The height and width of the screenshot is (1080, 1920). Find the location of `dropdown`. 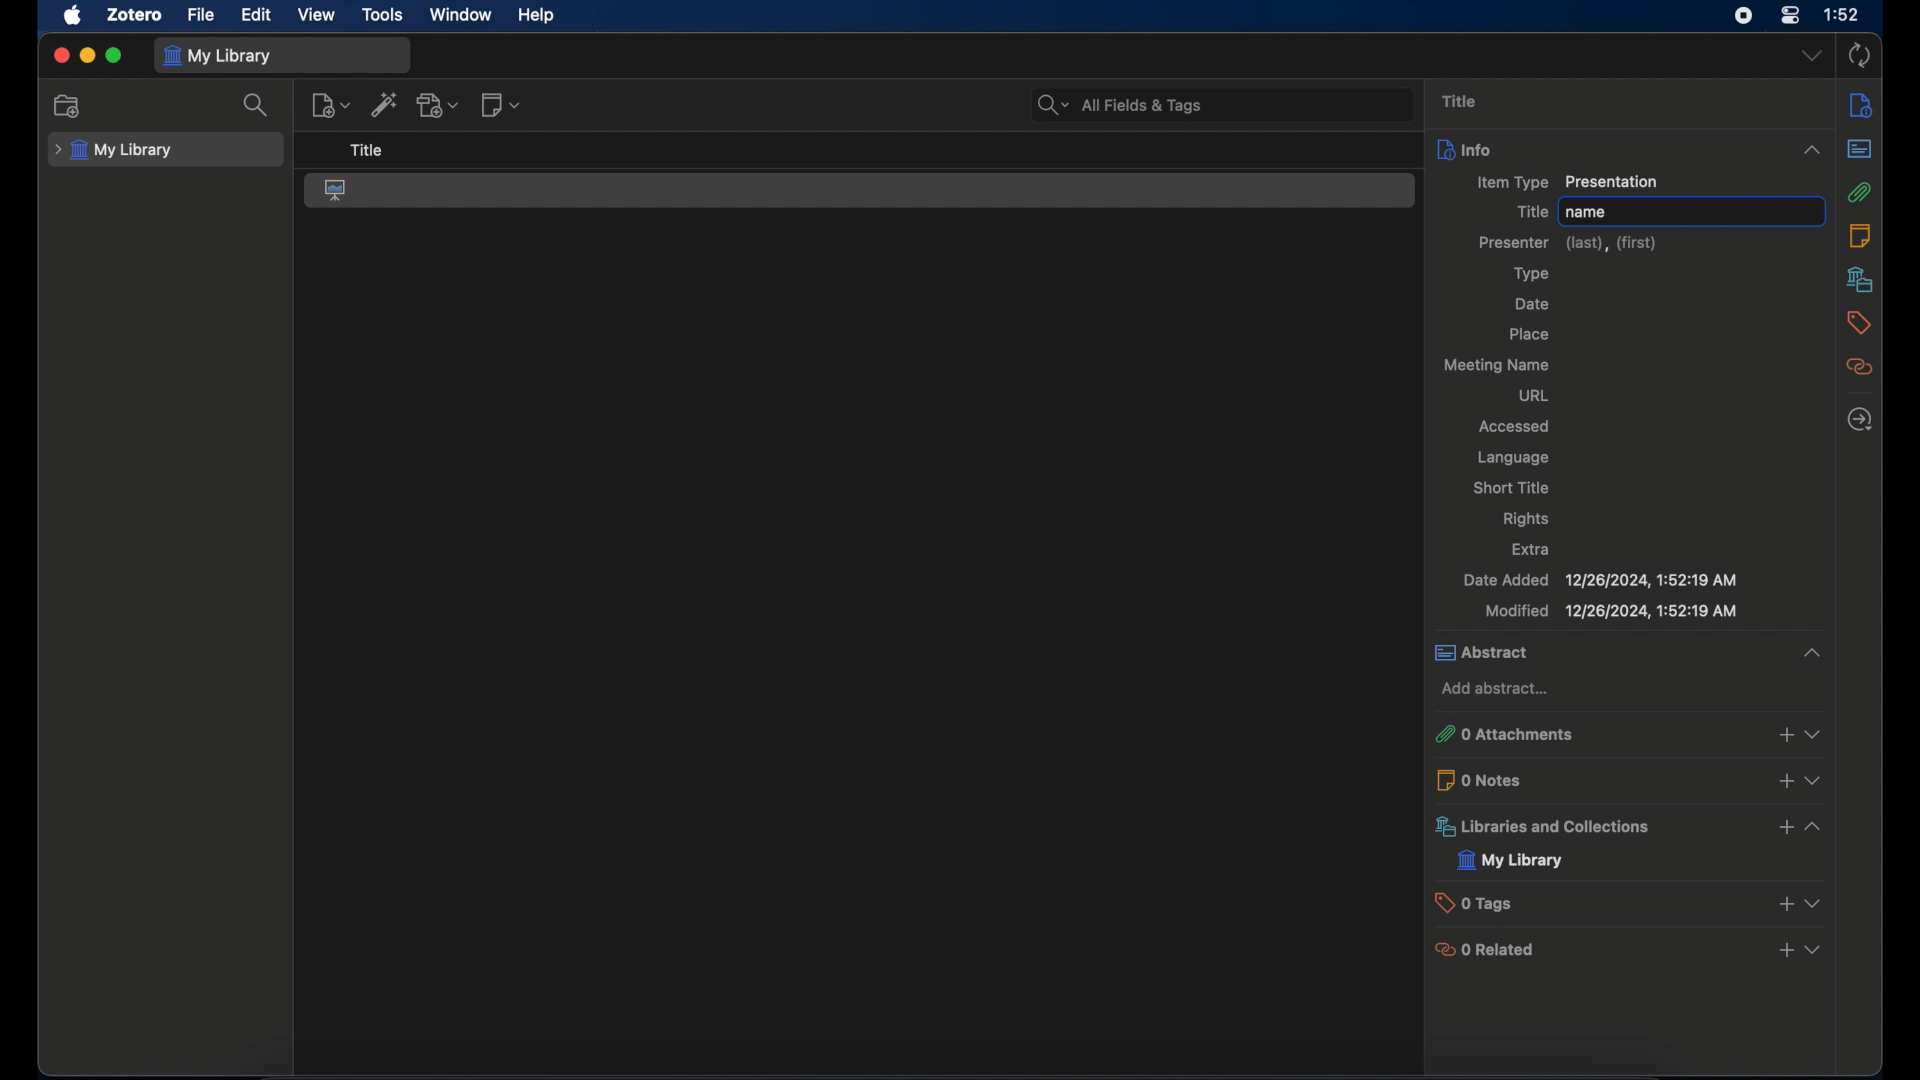

dropdown is located at coordinates (1812, 57).